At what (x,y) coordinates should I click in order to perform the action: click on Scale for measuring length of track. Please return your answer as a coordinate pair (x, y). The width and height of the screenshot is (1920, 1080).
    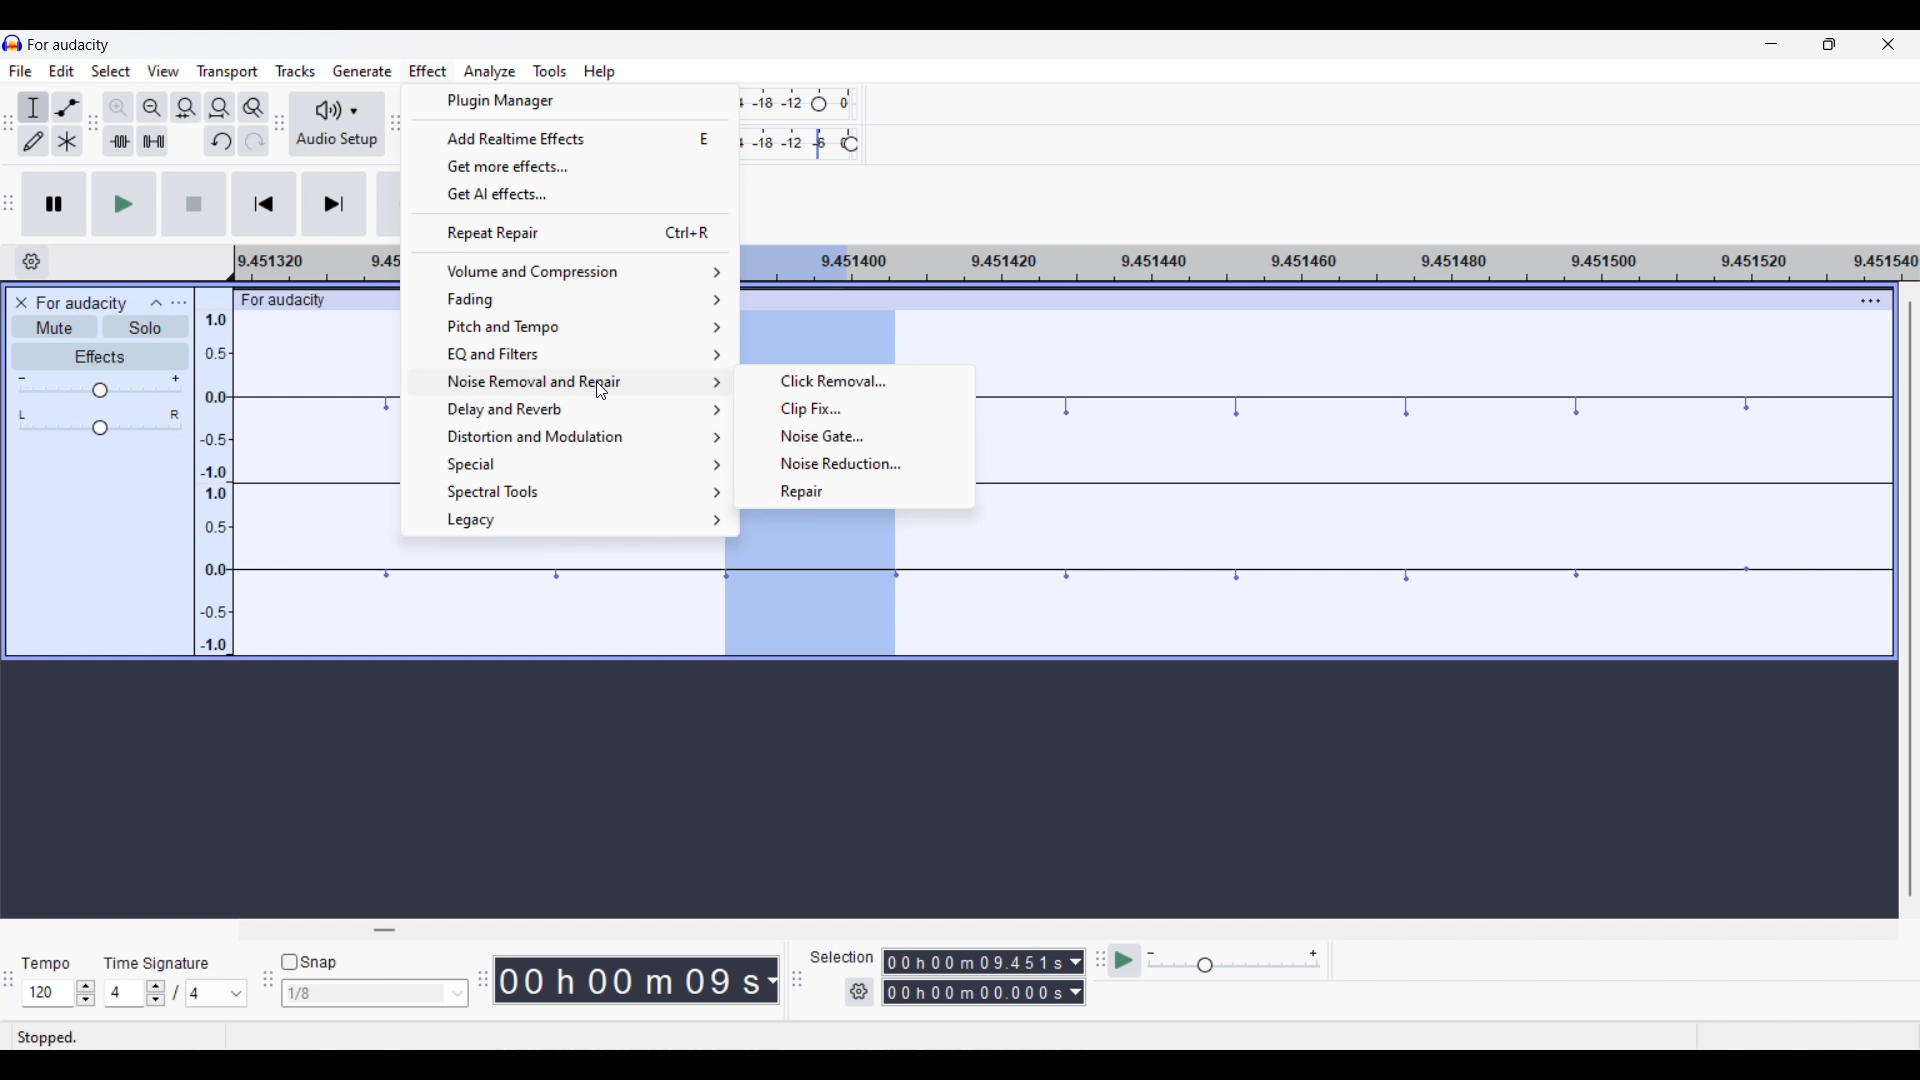
    Looking at the image, I should click on (1333, 263).